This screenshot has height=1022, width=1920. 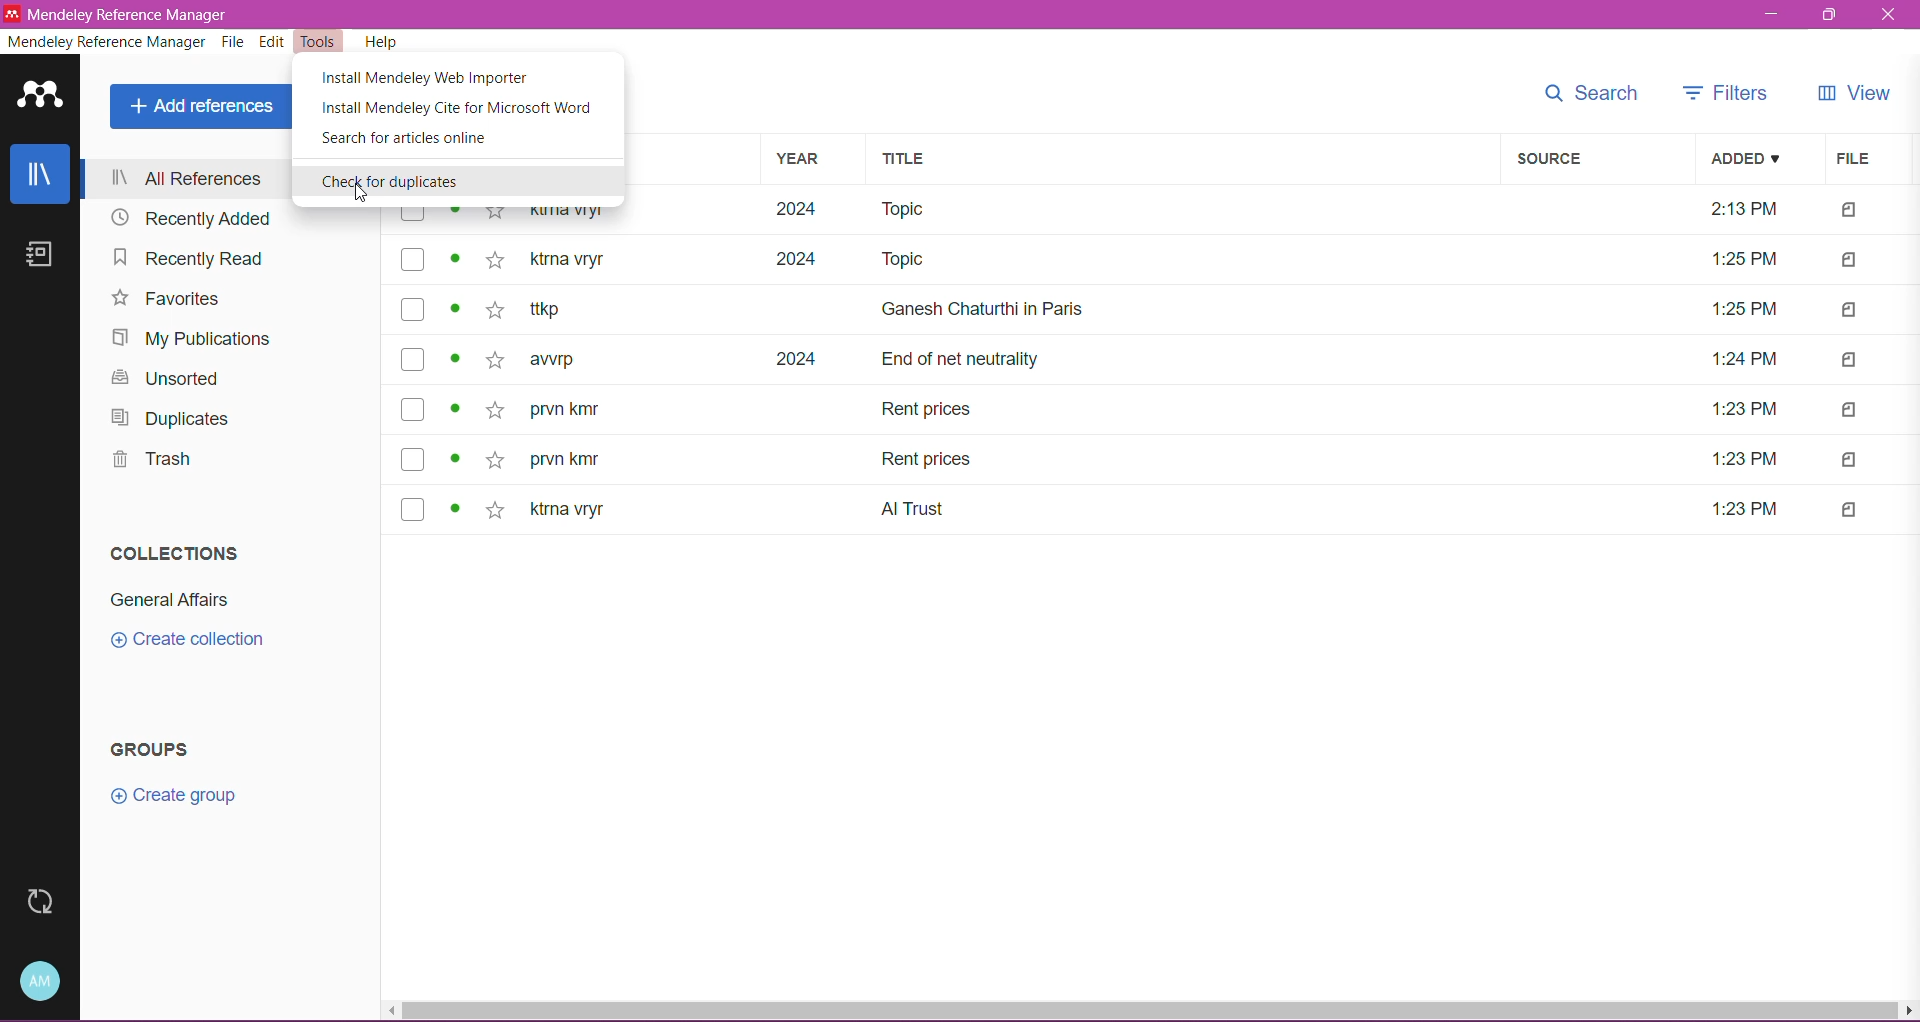 What do you see at coordinates (499, 361) in the screenshot?
I see `favourite` at bounding box center [499, 361].